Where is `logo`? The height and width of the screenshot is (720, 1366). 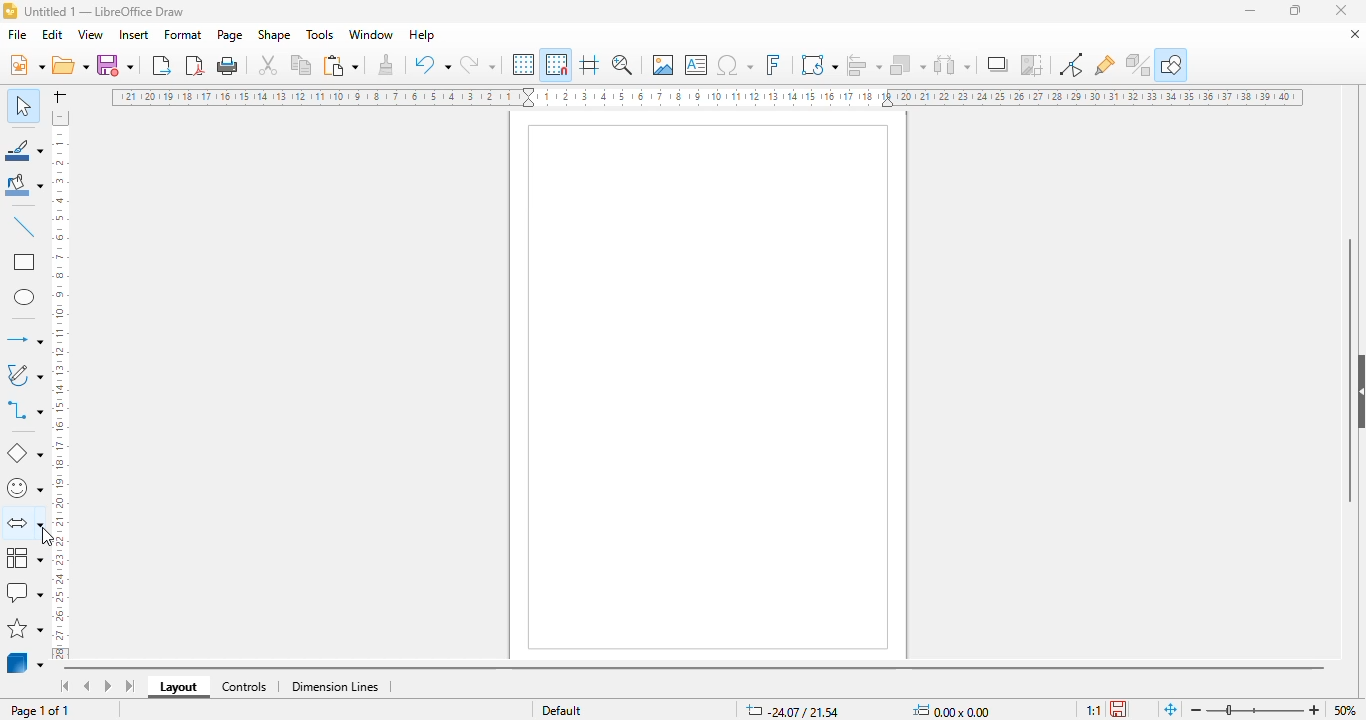
logo is located at coordinates (10, 11).